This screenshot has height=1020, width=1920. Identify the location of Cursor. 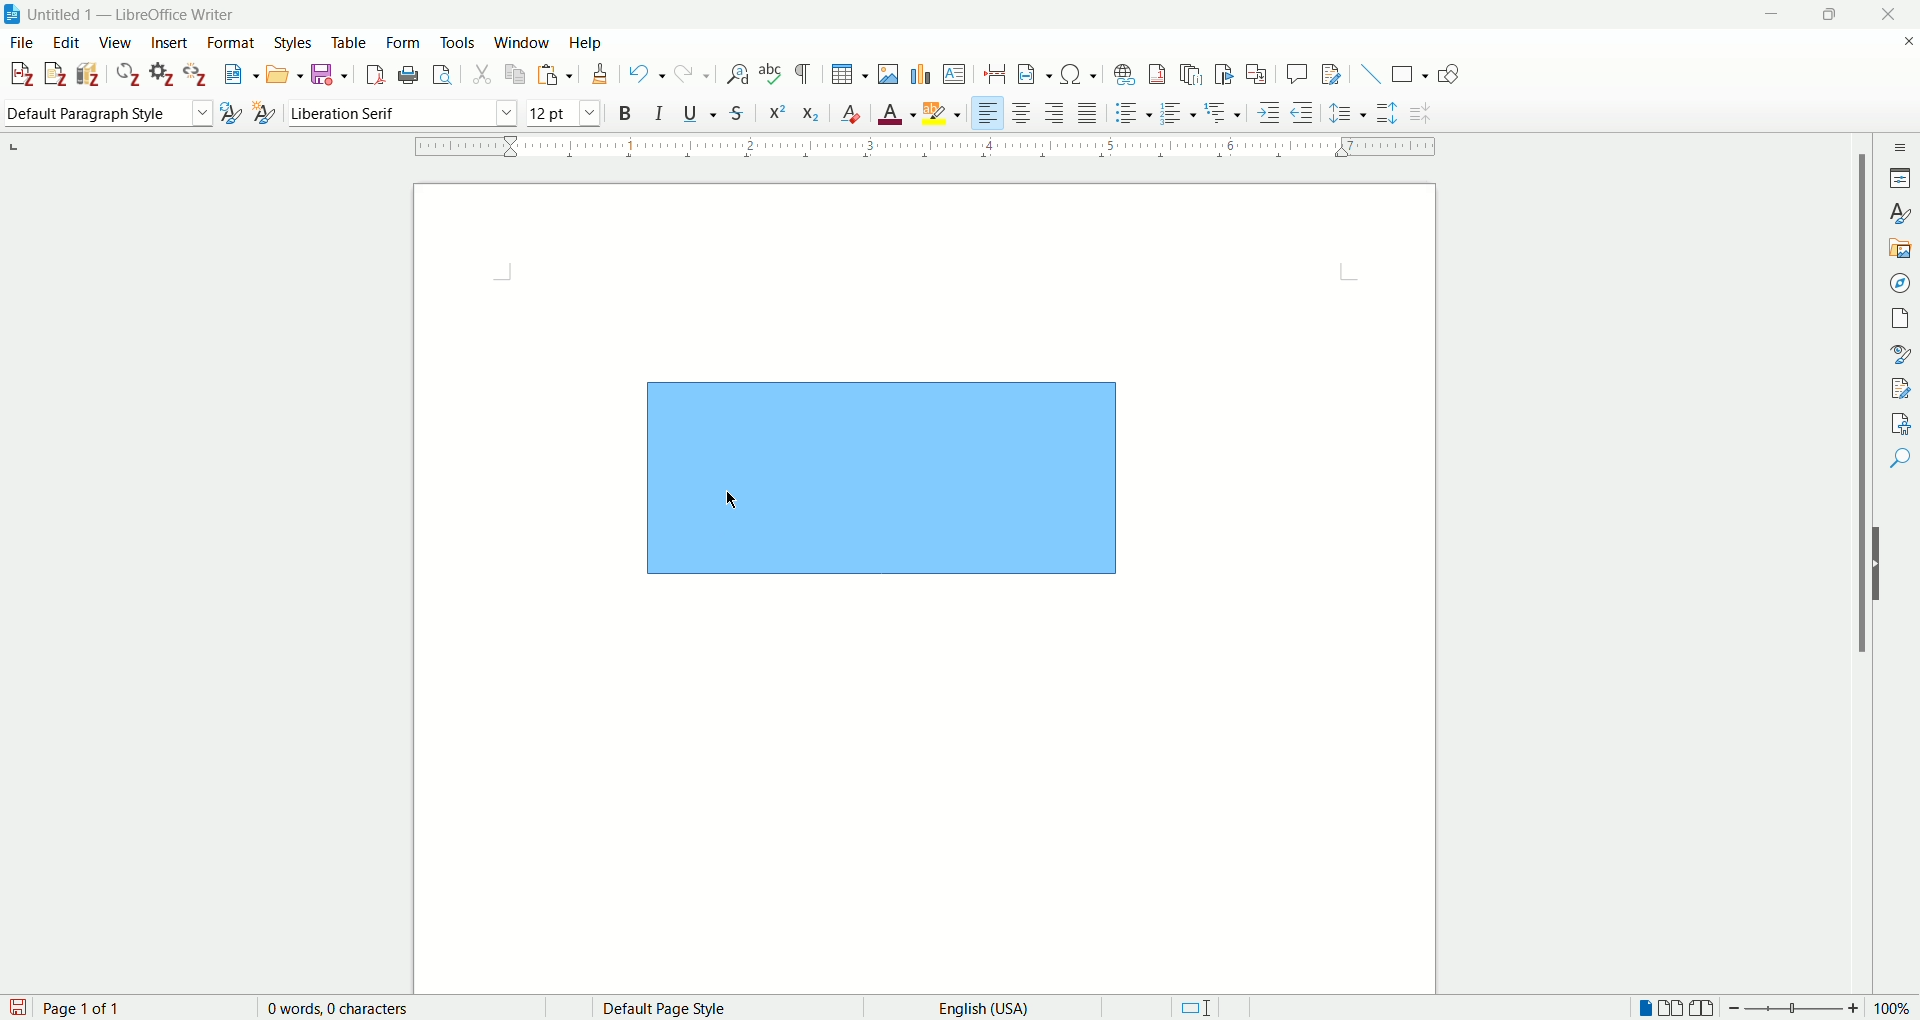
(732, 498).